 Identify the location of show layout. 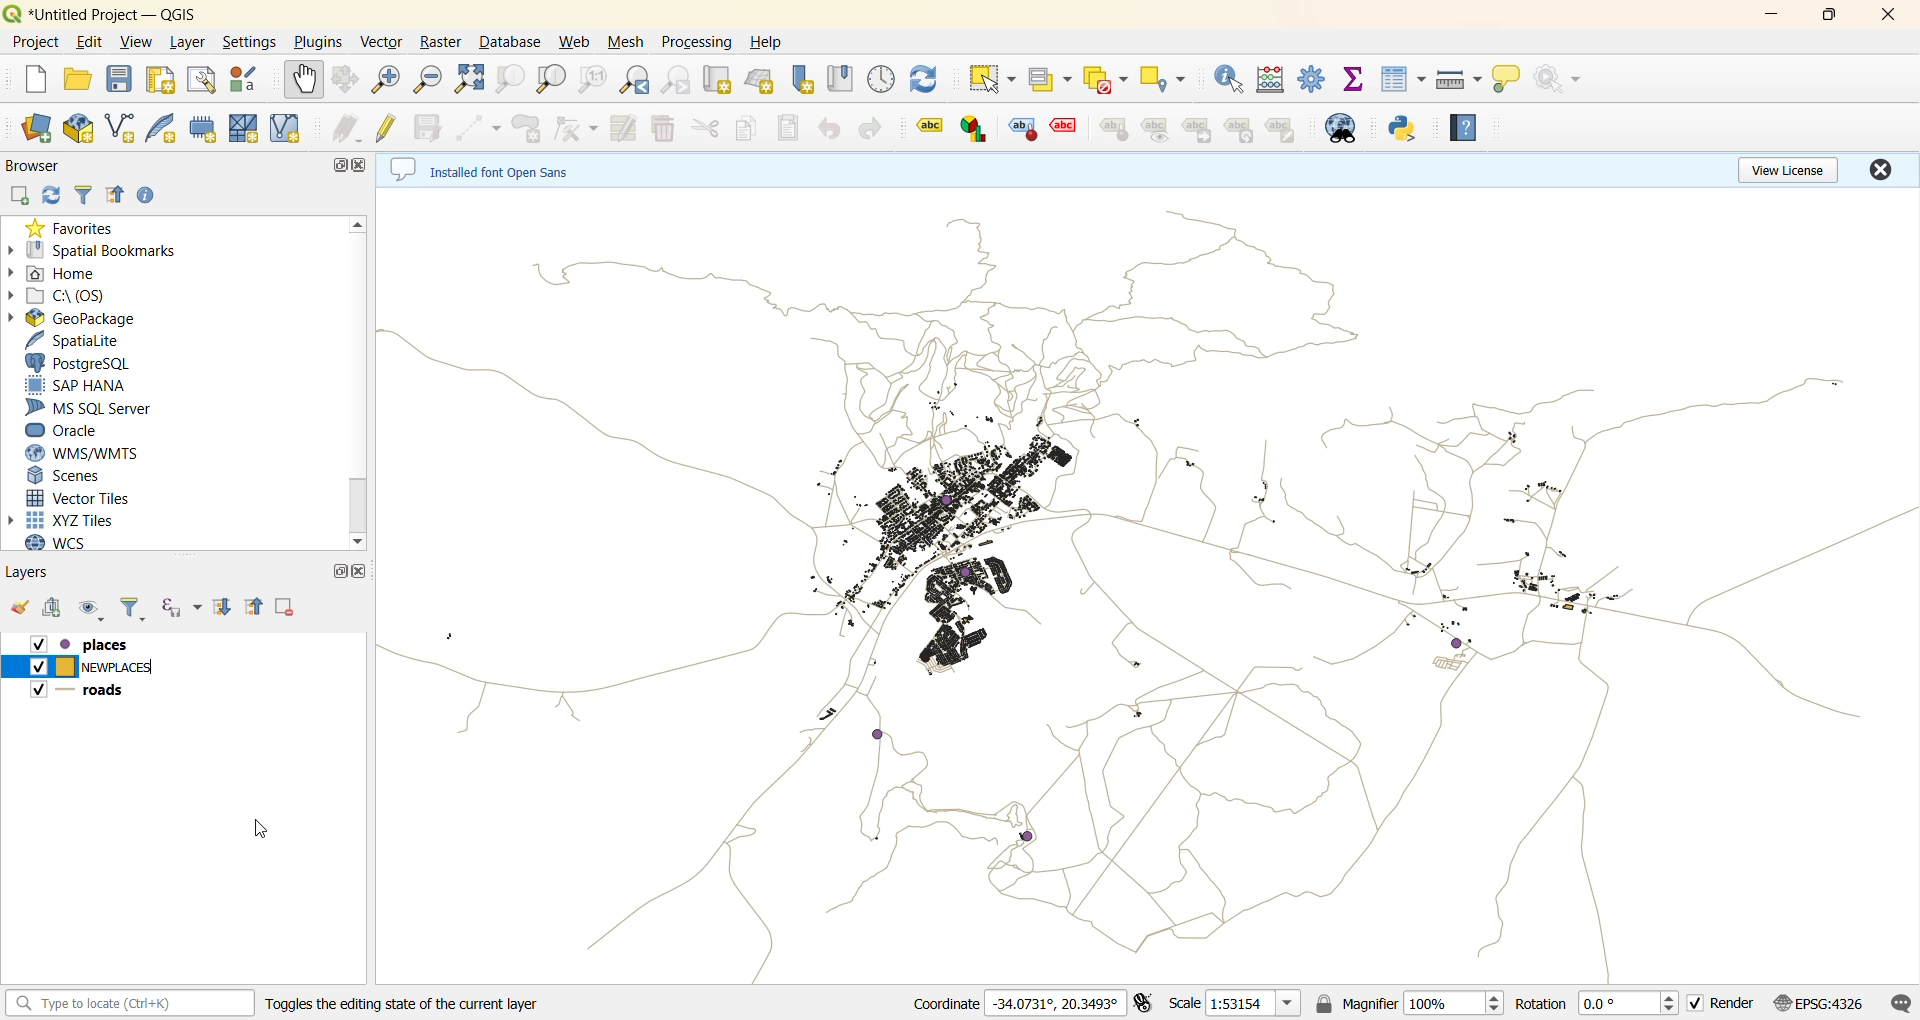
(202, 83).